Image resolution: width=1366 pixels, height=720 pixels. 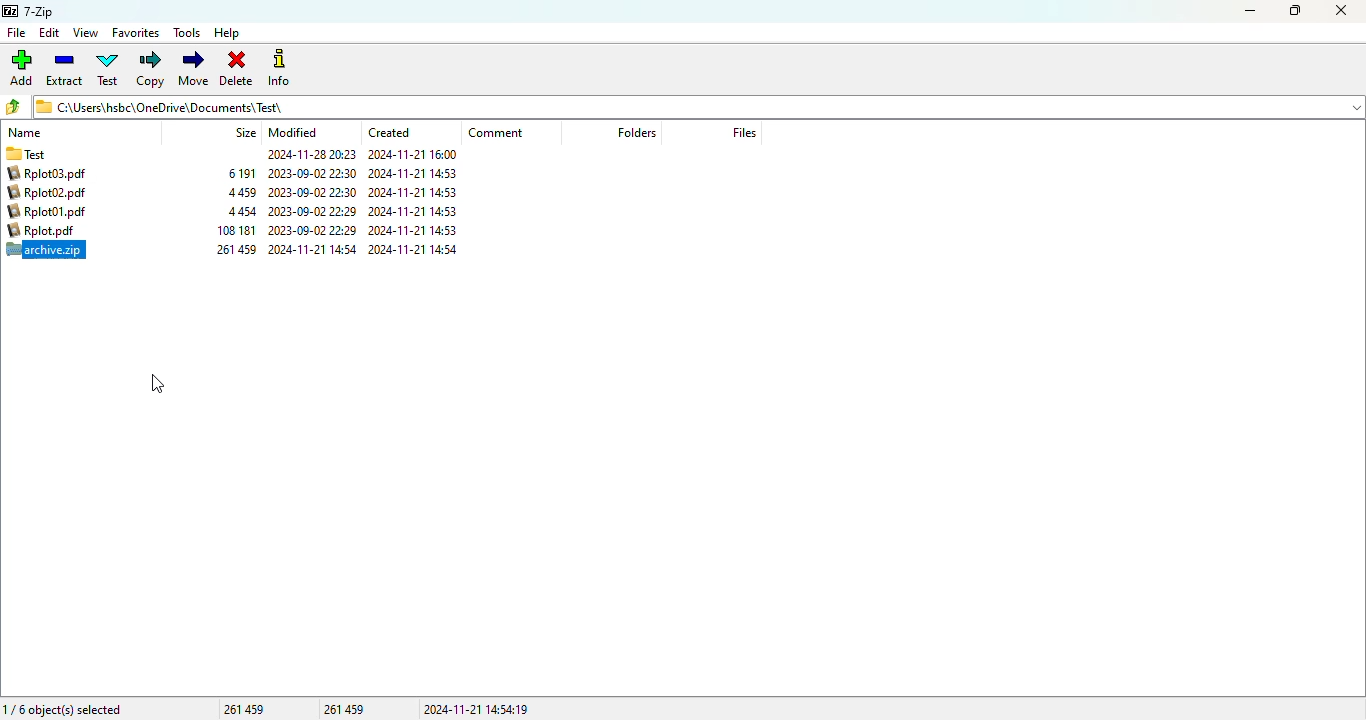 I want to click on view, so click(x=85, y=32).